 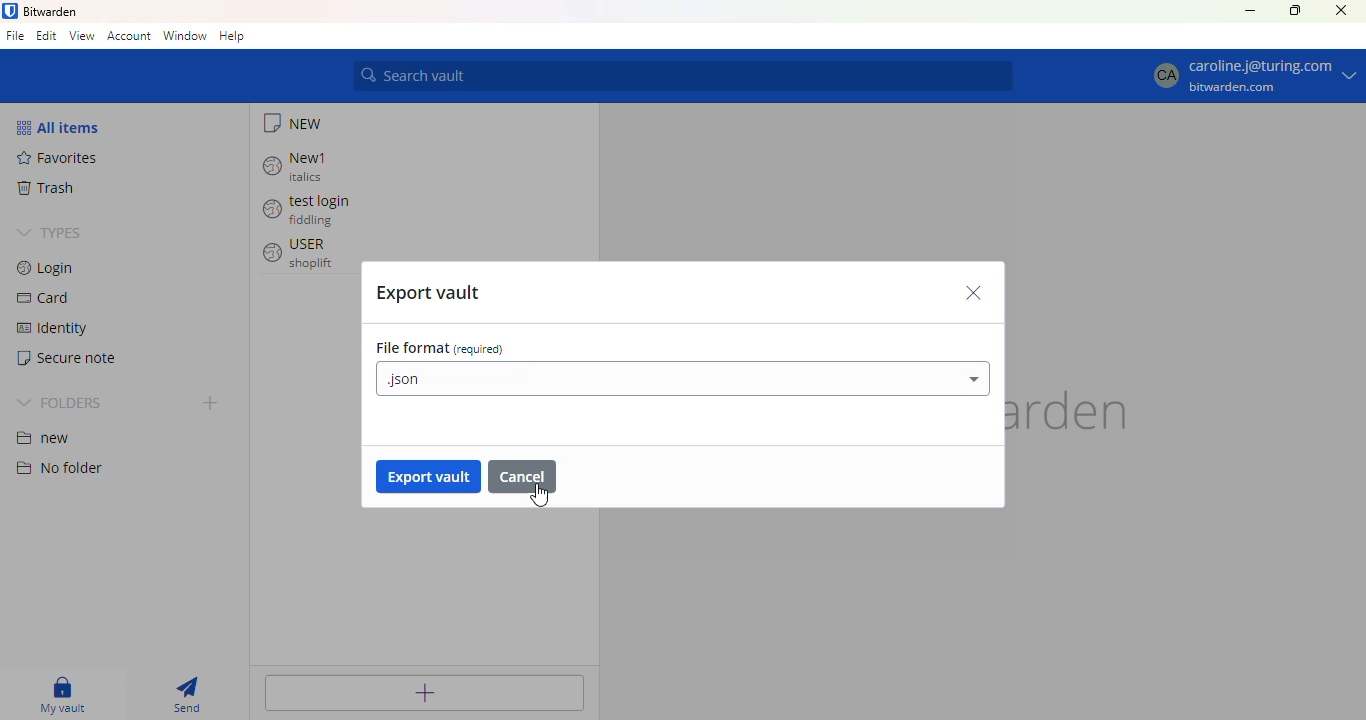 What do you see at coordinates (51, 11) in the screenshot?
I see `bitwarden` at bounding box center [51, 11].